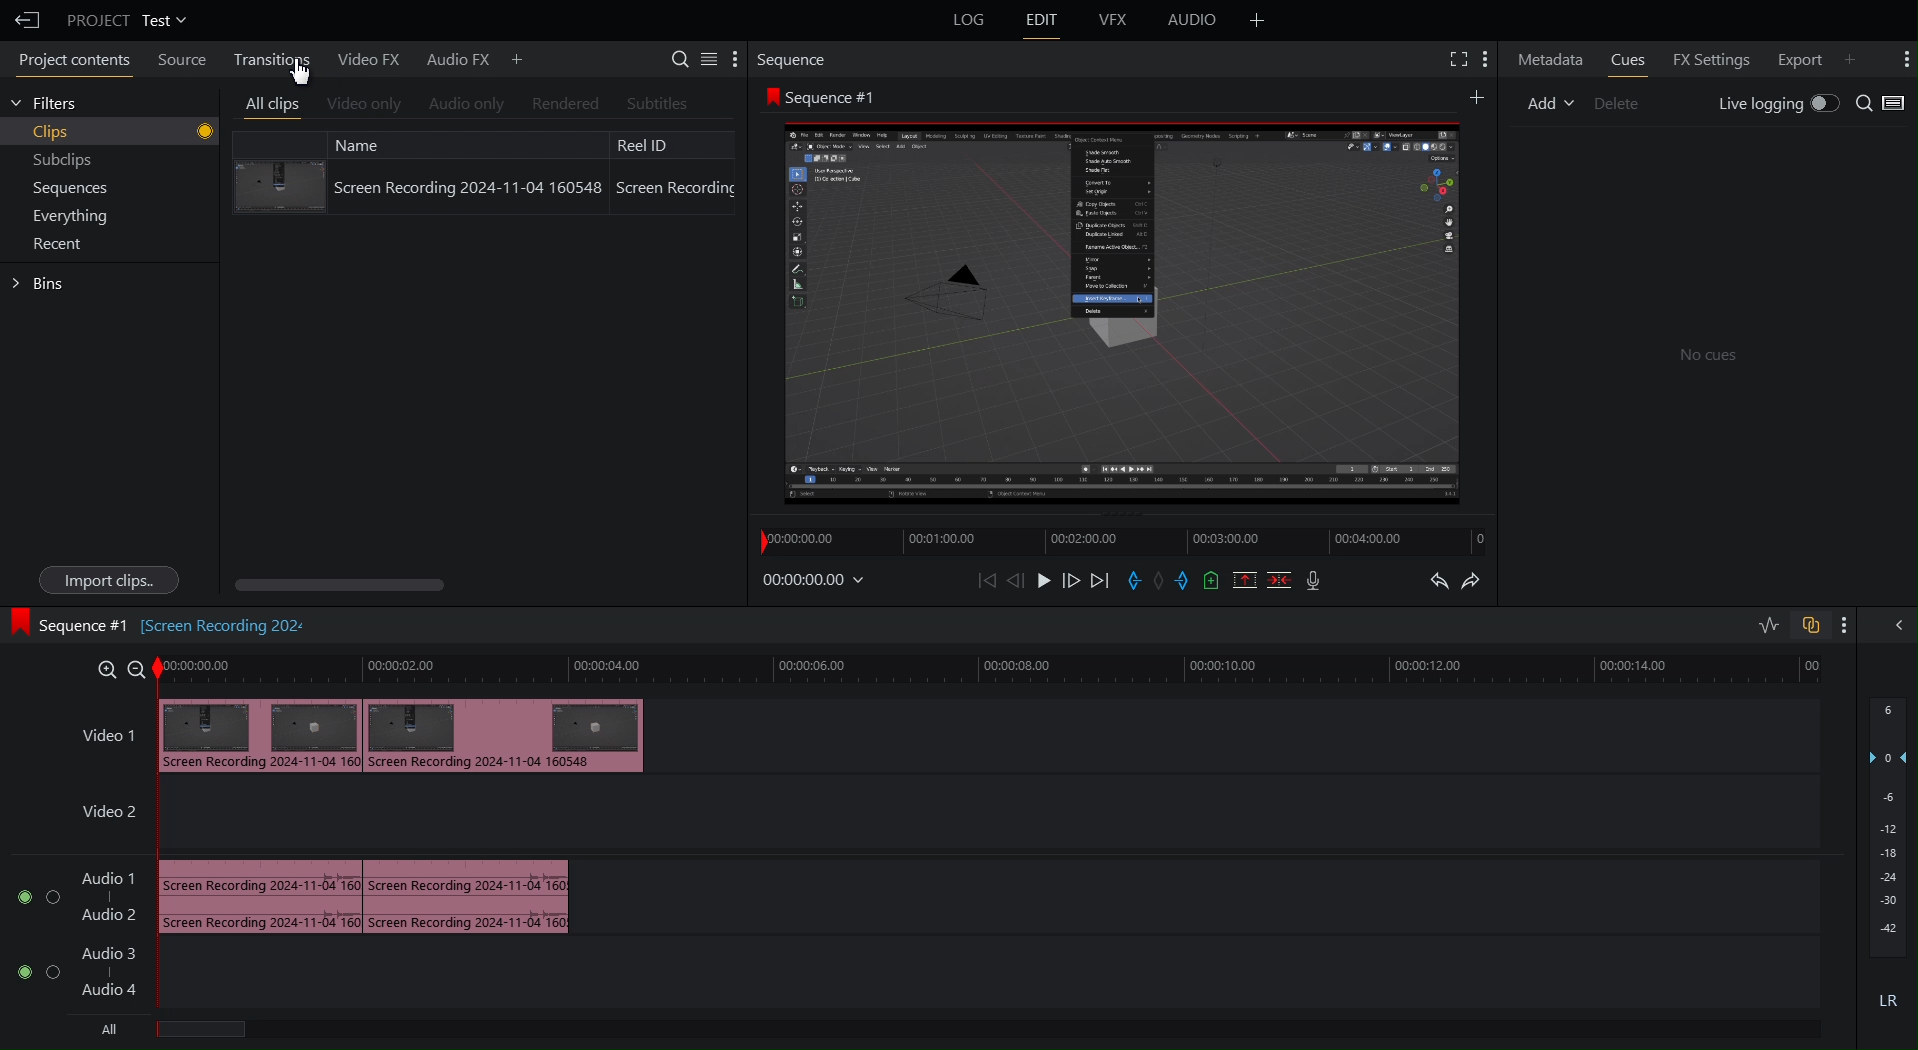 This screenshot has height=1050, width=1918. I want to click on More, so click(1904, 57).